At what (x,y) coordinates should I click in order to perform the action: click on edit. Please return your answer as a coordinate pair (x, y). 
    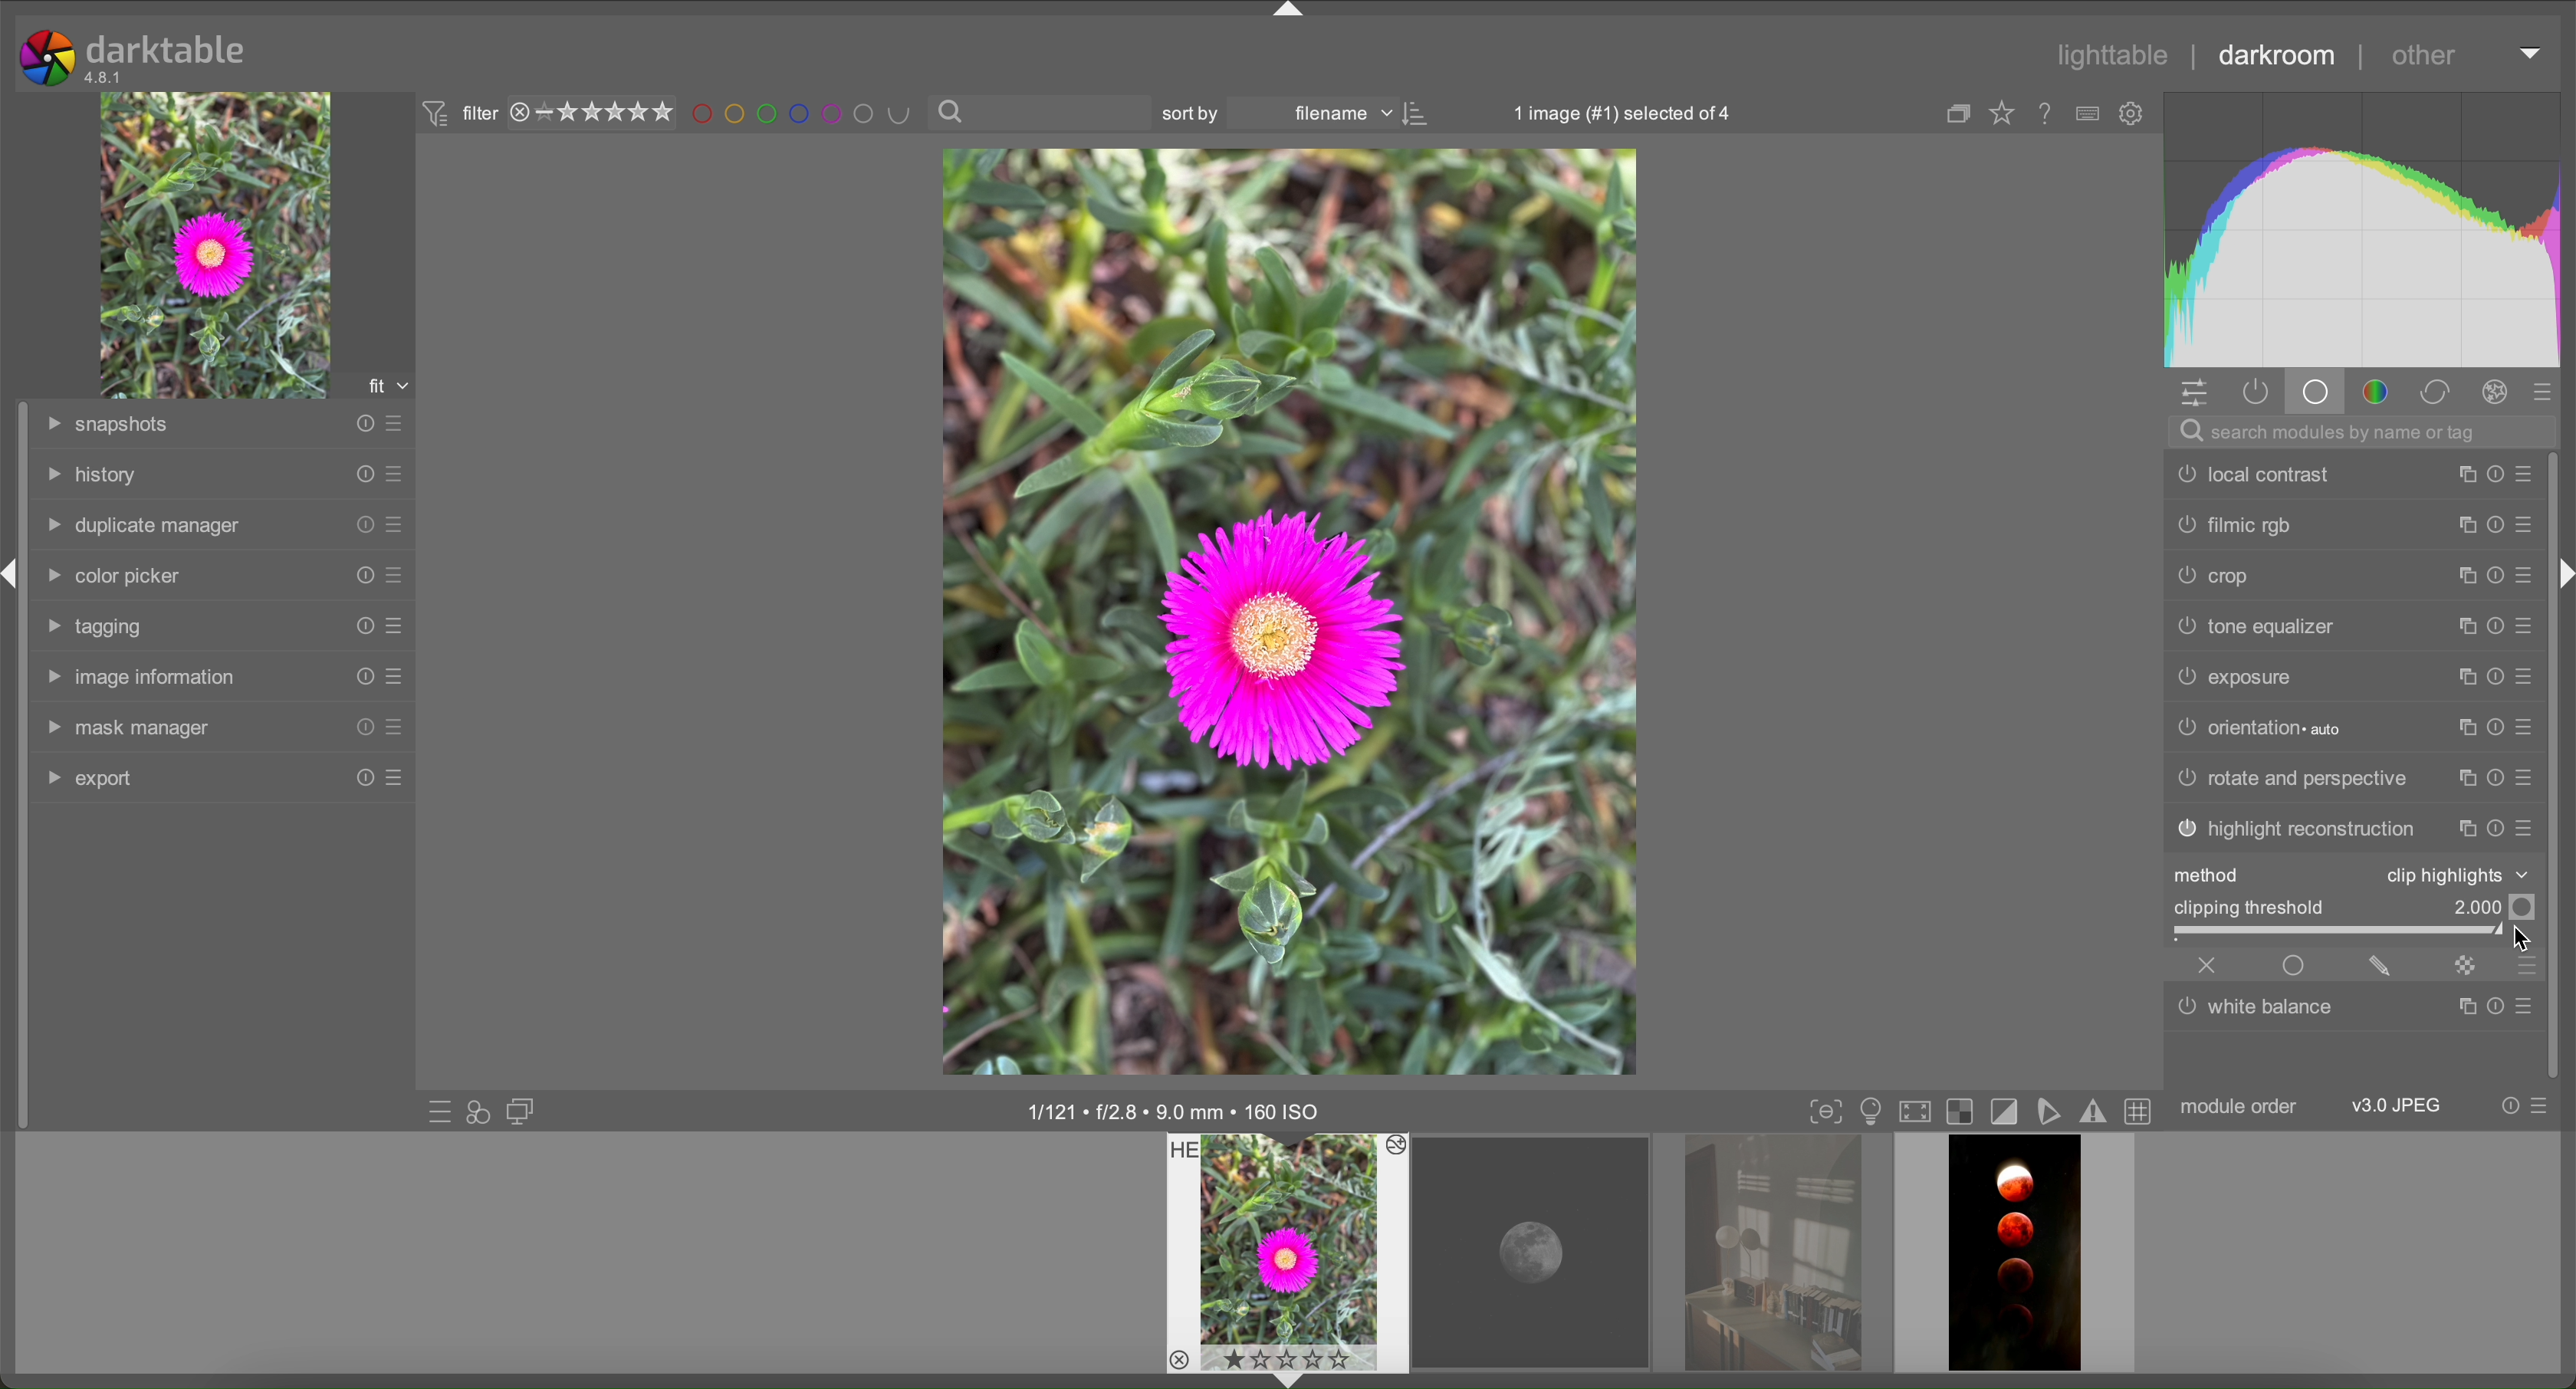
    Looking at the image, I should click on (2380, 964).